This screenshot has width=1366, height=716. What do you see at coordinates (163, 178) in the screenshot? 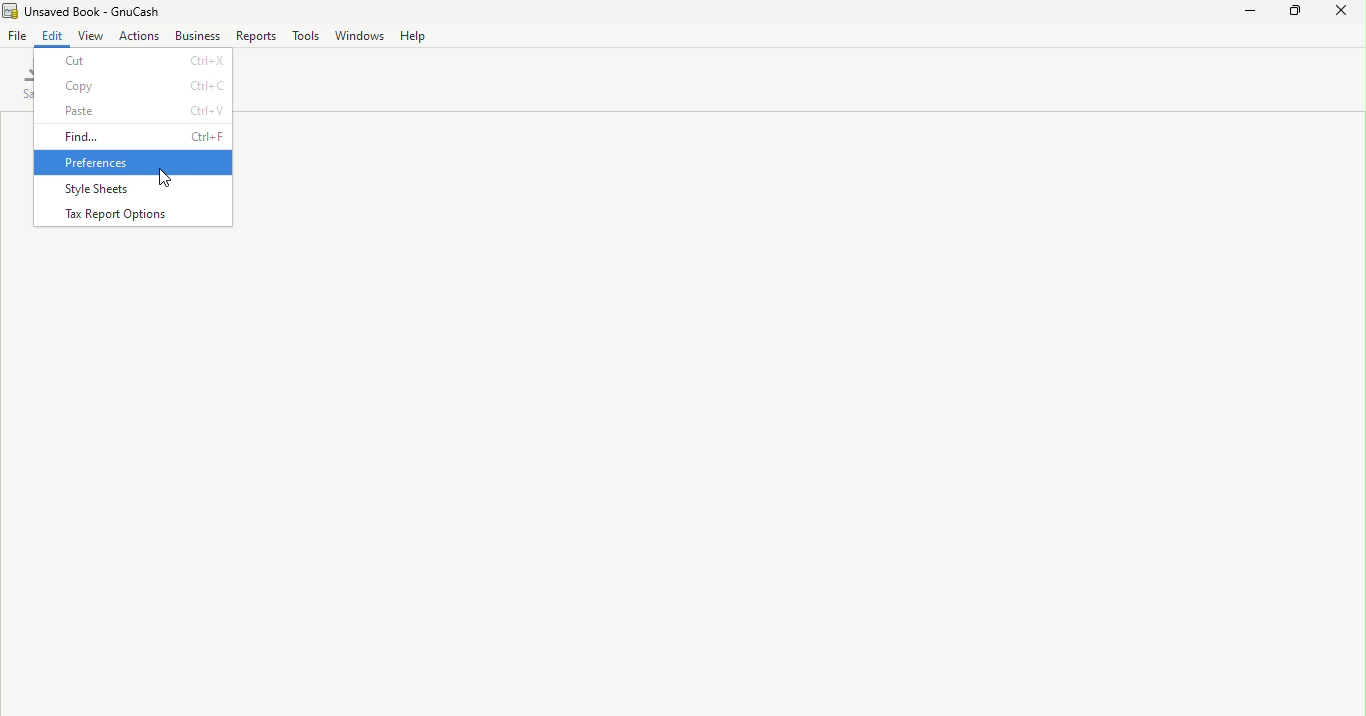
I see `Cursor` at bounding box center [163, 178].